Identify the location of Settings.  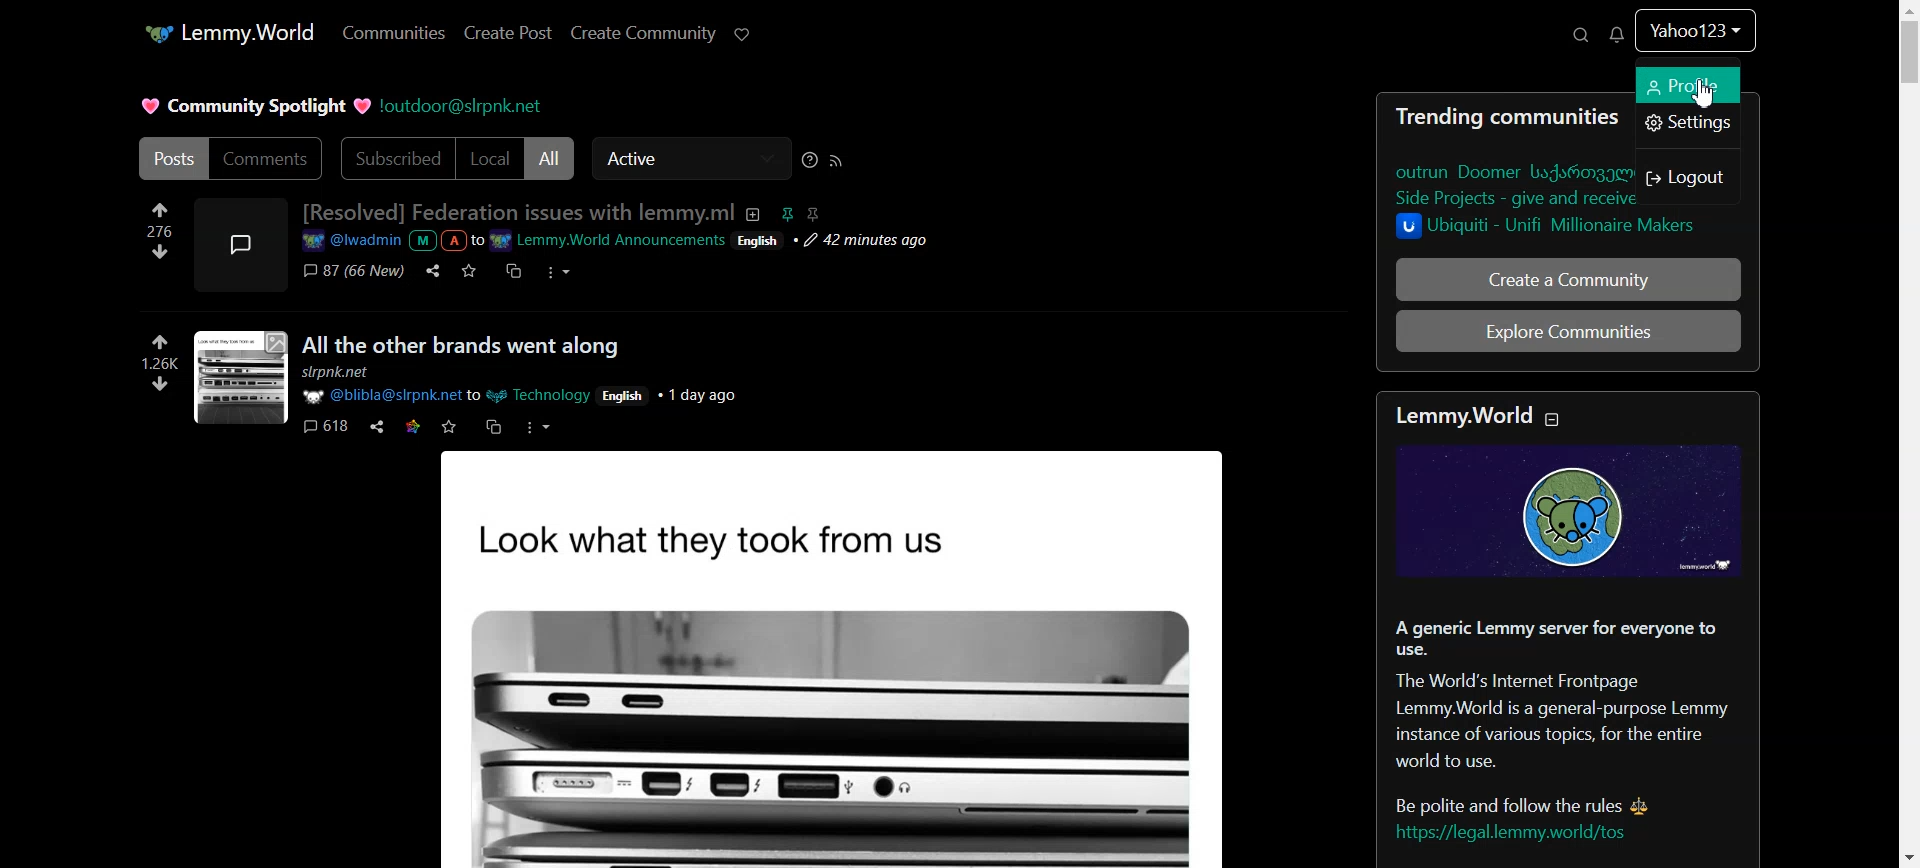
(1687, 126).